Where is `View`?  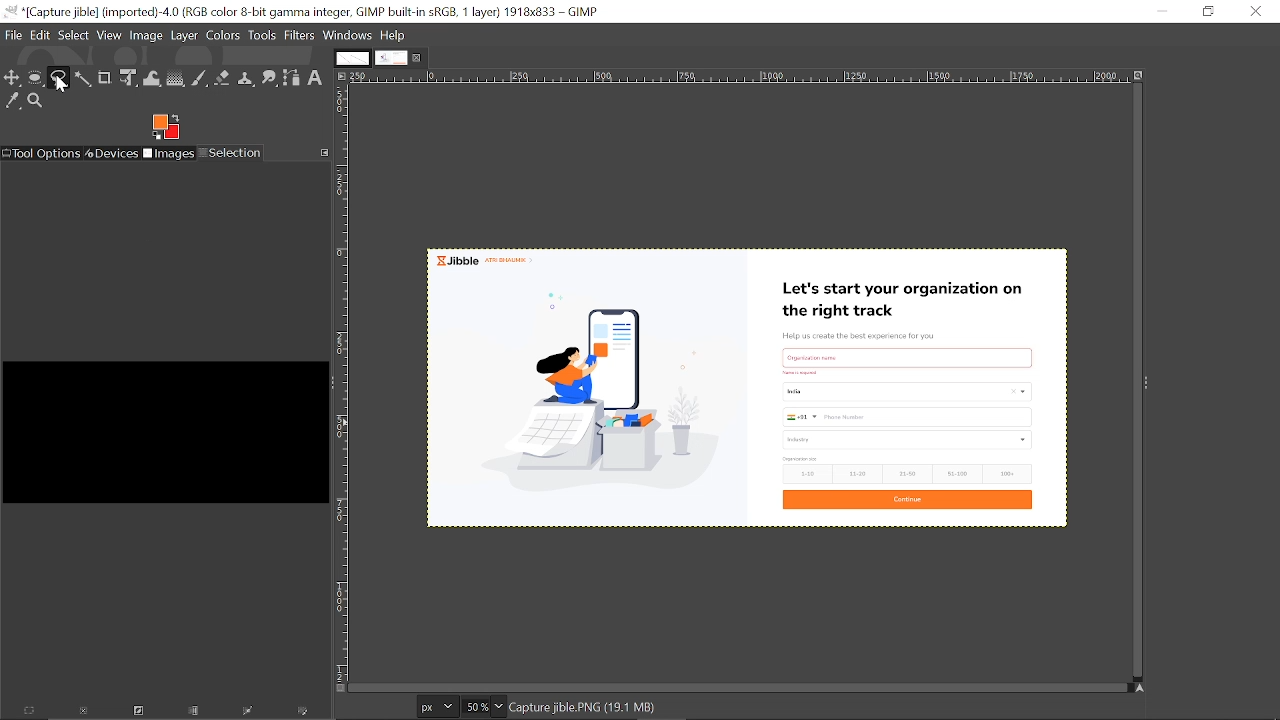 View is located at coordinates (110, 35).